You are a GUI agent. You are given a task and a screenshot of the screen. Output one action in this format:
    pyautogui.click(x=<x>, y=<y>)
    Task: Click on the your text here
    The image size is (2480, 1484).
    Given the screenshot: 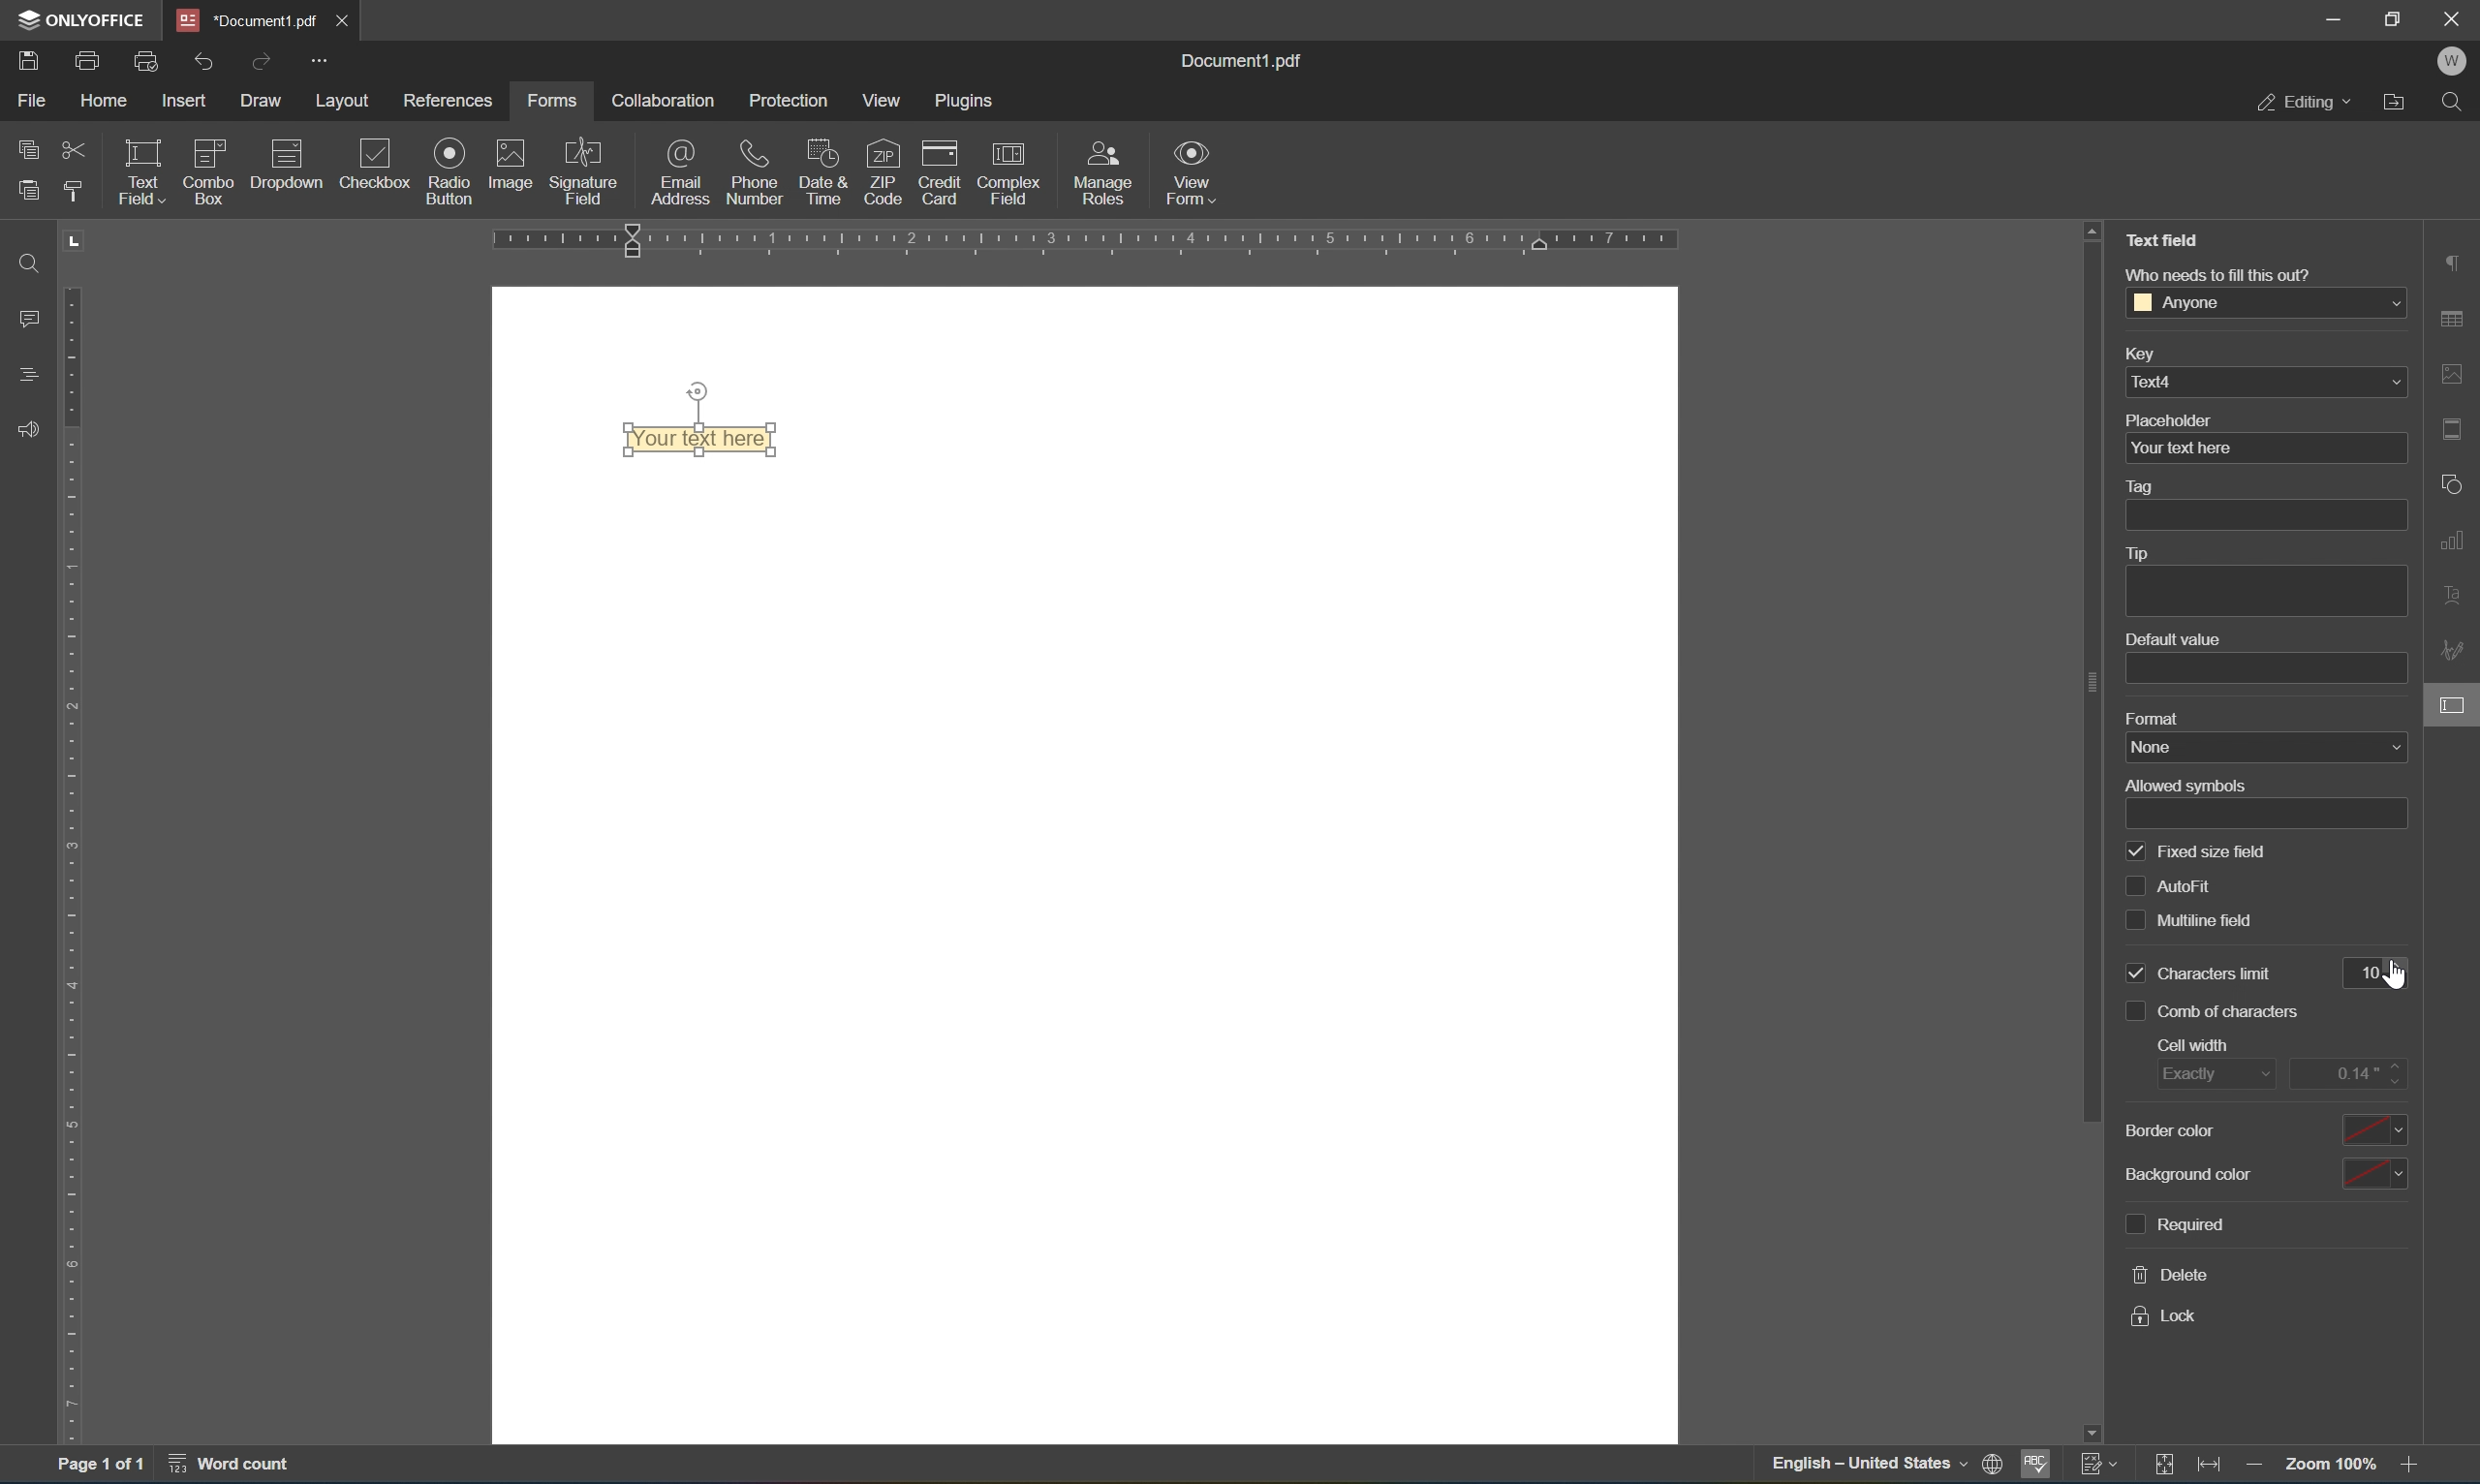 What is the action you would take?
    pyautogui.click(x=2265, y=448)
    